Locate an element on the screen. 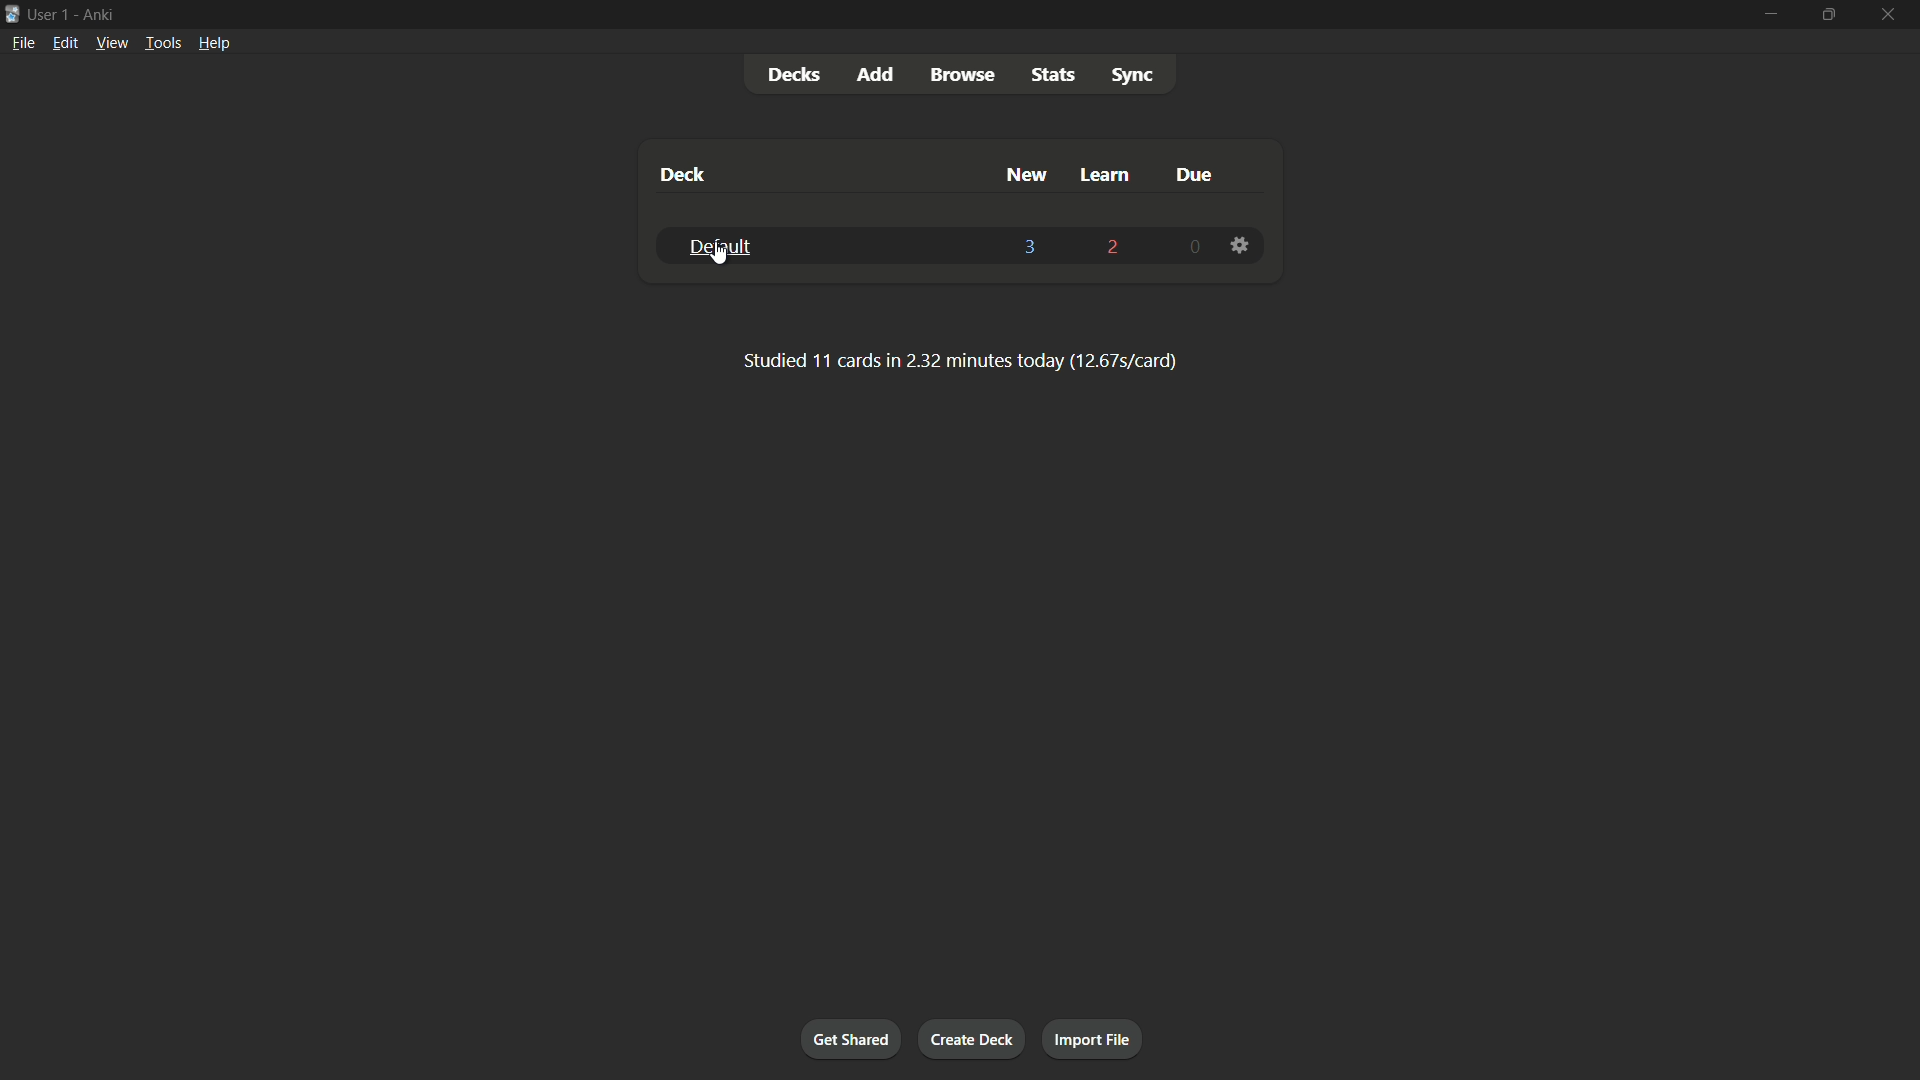  get started is located at coordinates (851, 1041).